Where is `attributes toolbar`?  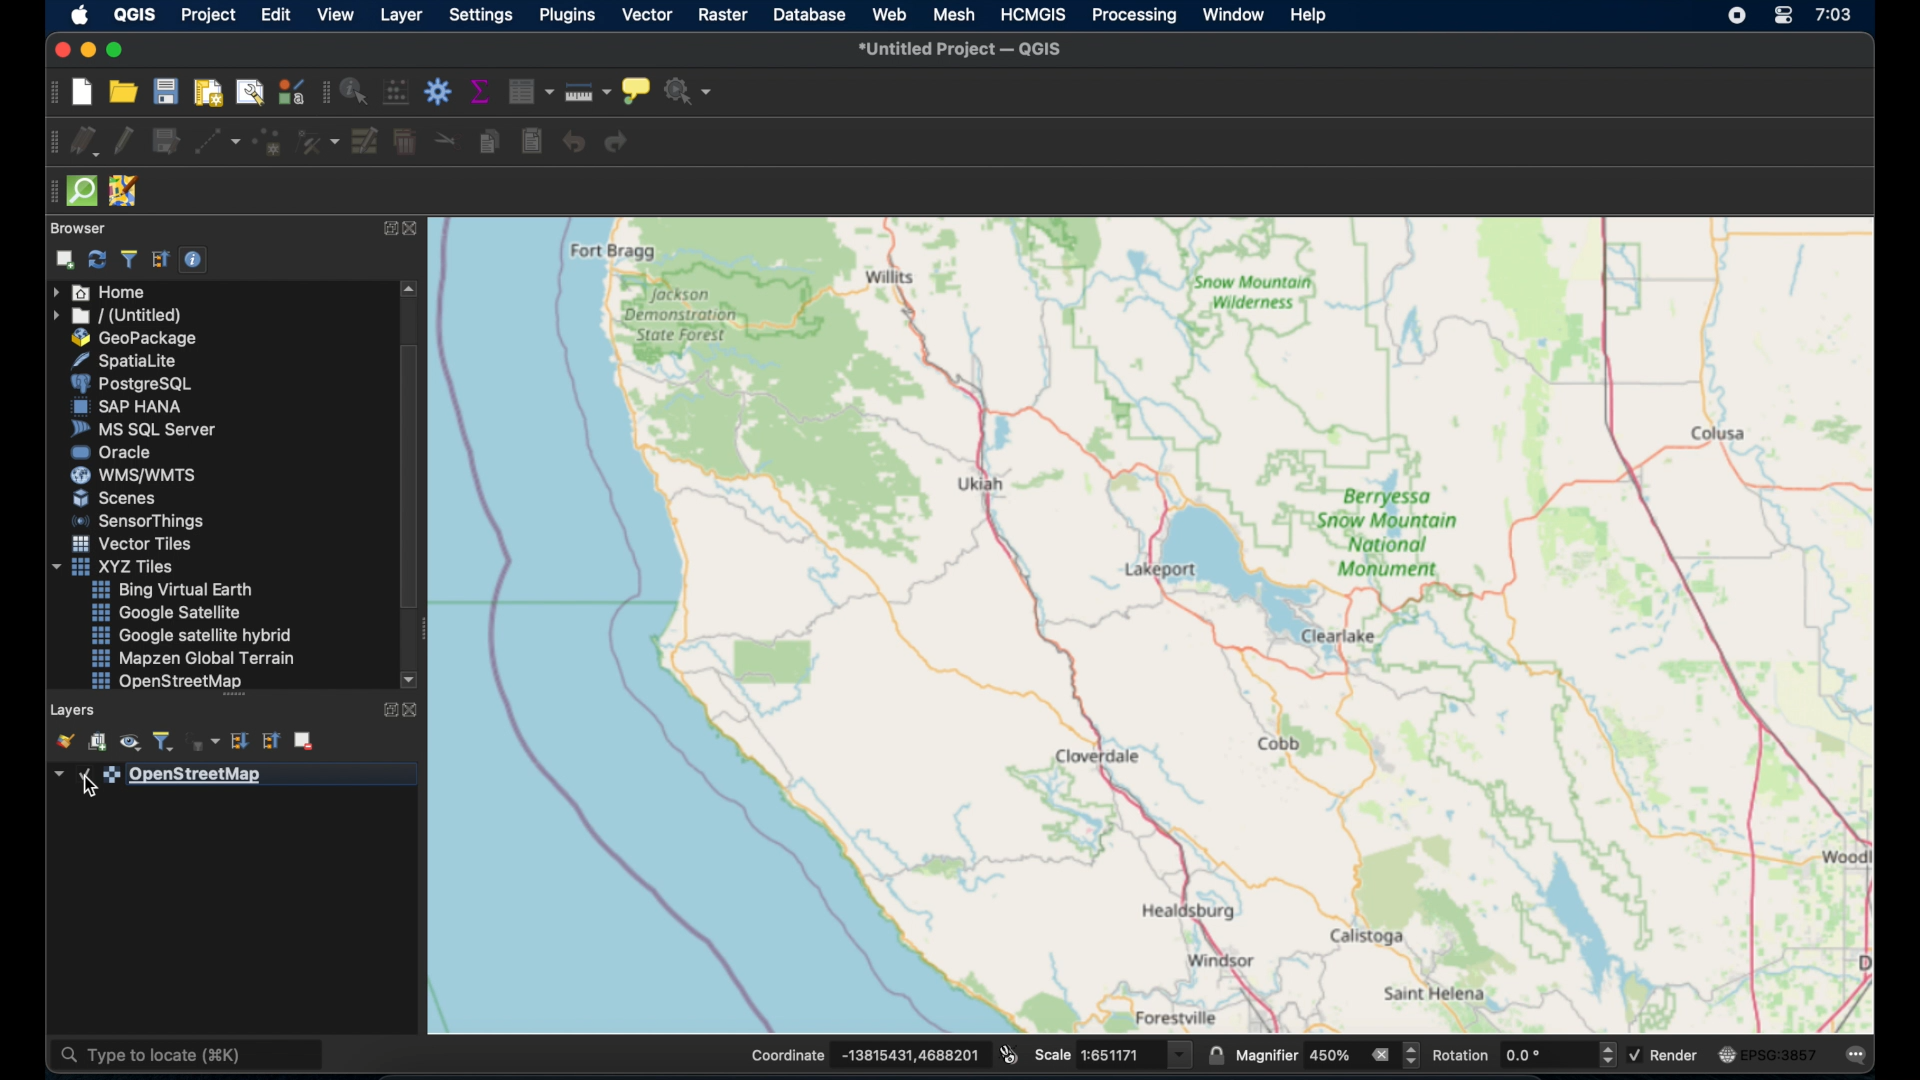 attributes toolbar is located at coordinates (326, 95).